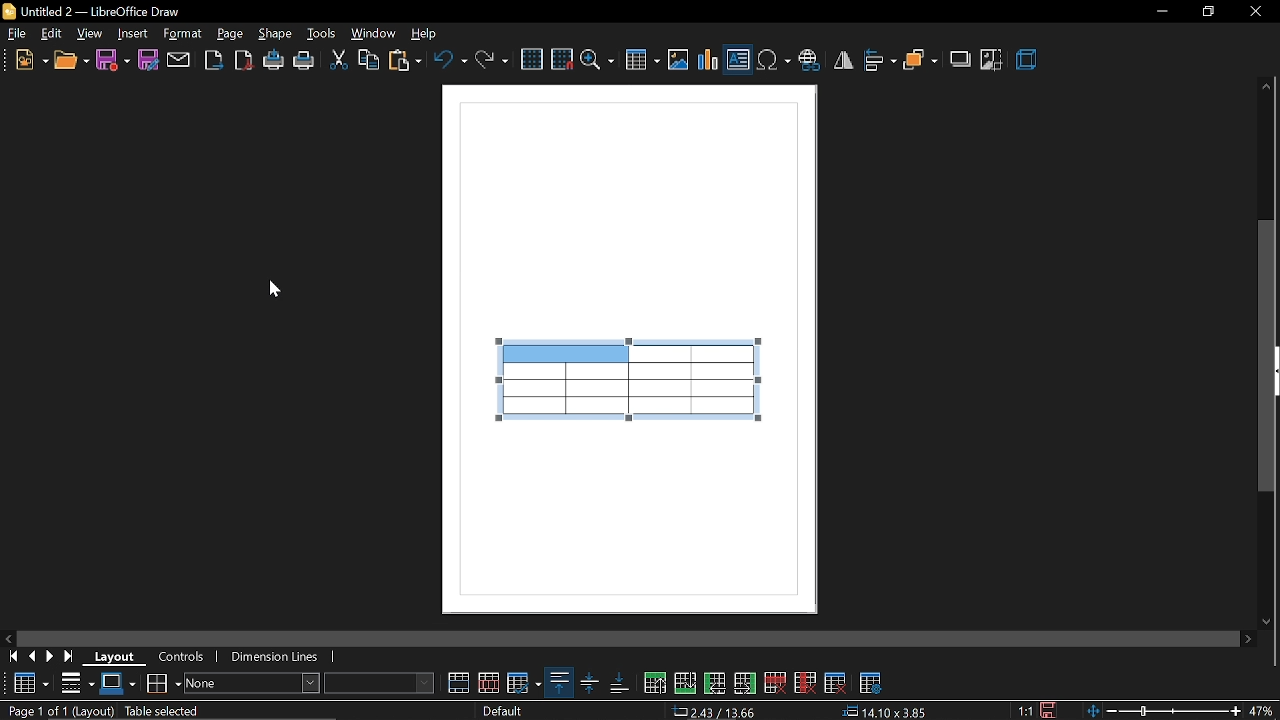  Describe the element at coordinates (686, 682) in the screenshot. I see `insert row below` at that location.